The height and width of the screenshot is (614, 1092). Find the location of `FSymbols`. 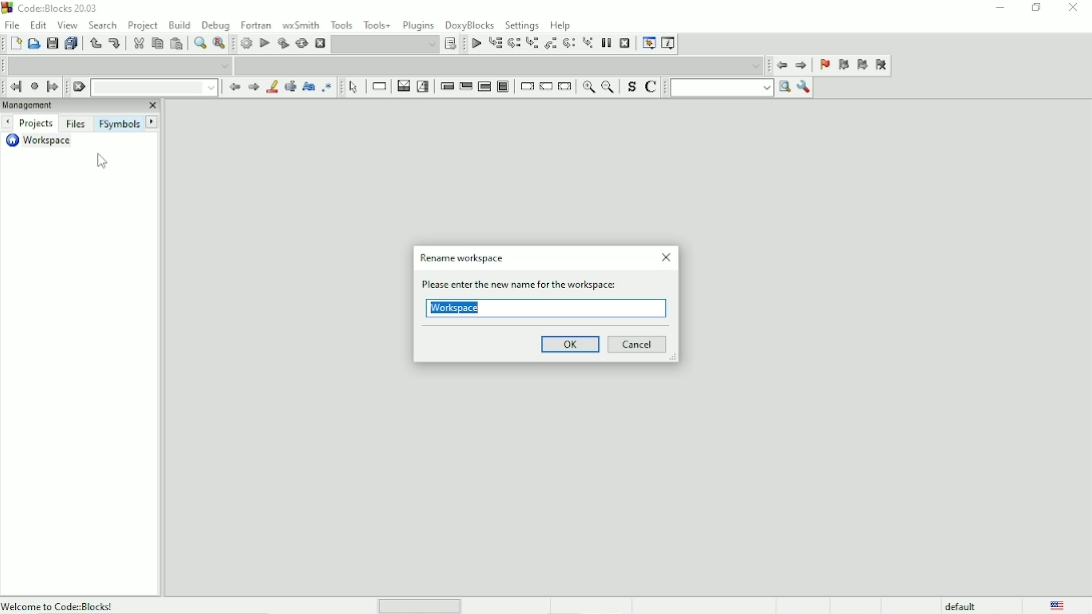

FSymbols is located at coordinates (118, 124).